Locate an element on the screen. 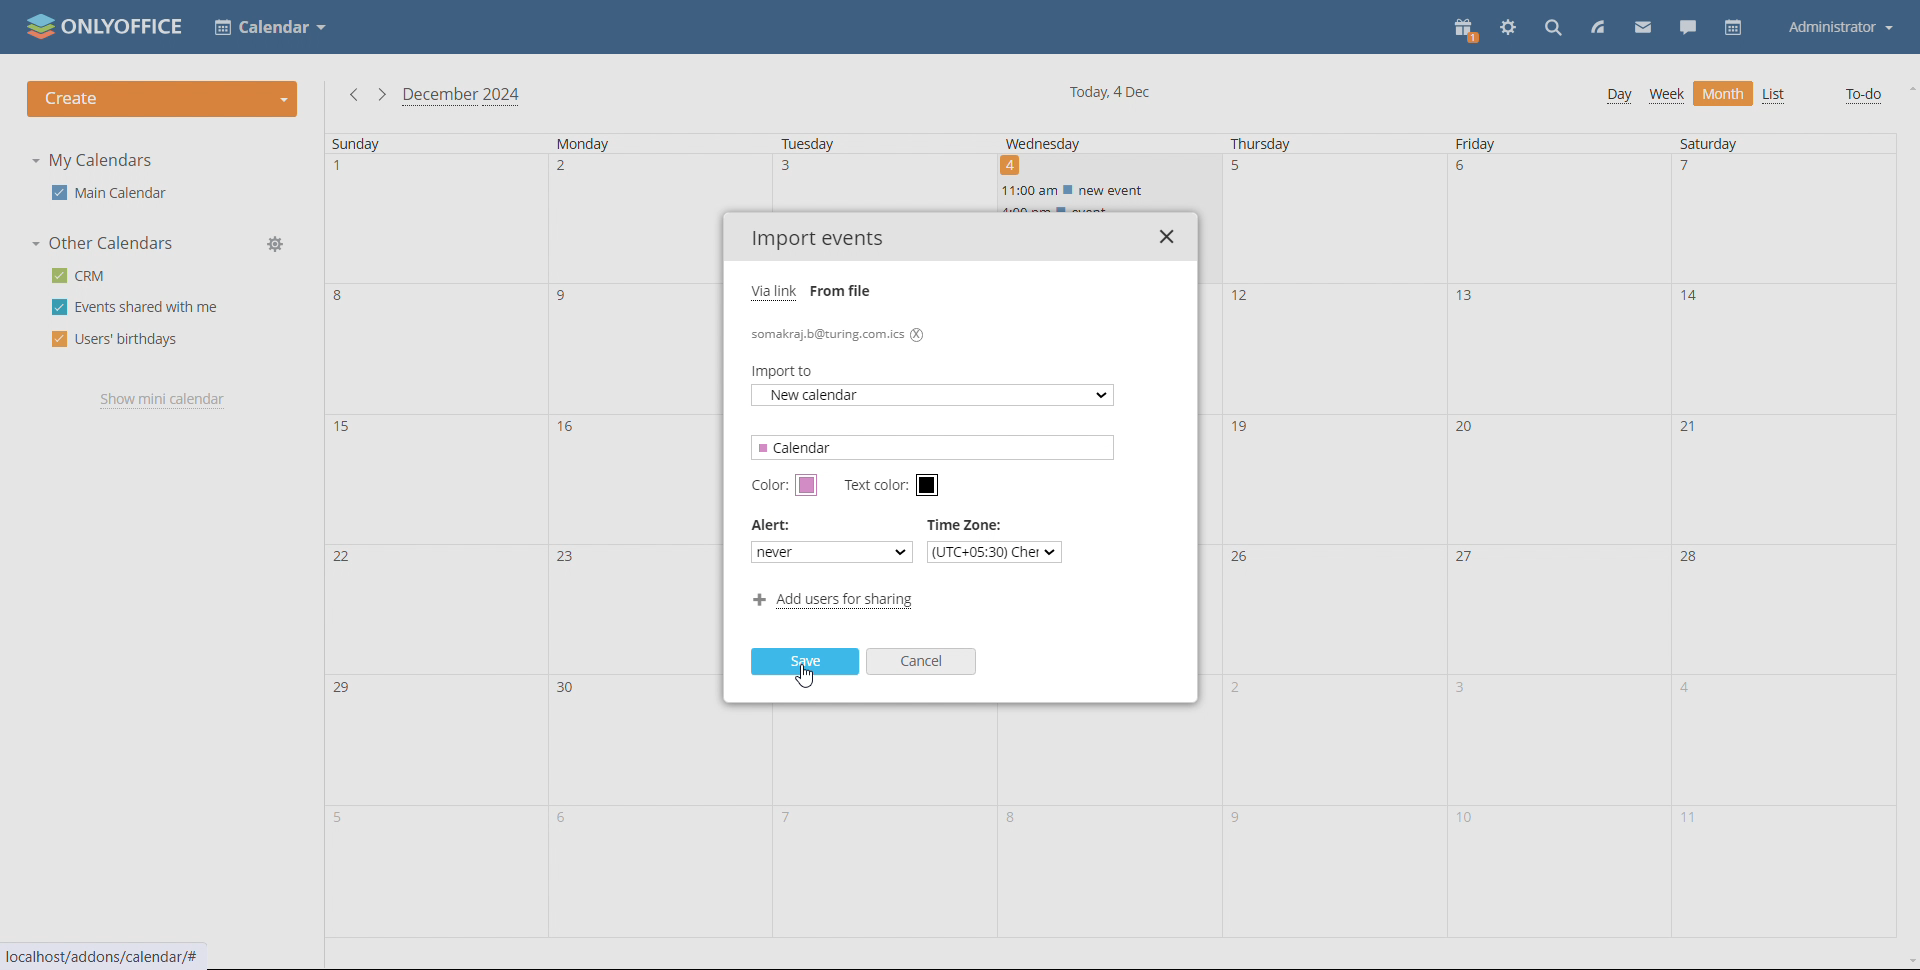 Image resolution: width=1920 pixels, height=970 pixels. from file is located at coordinates (846, 291).